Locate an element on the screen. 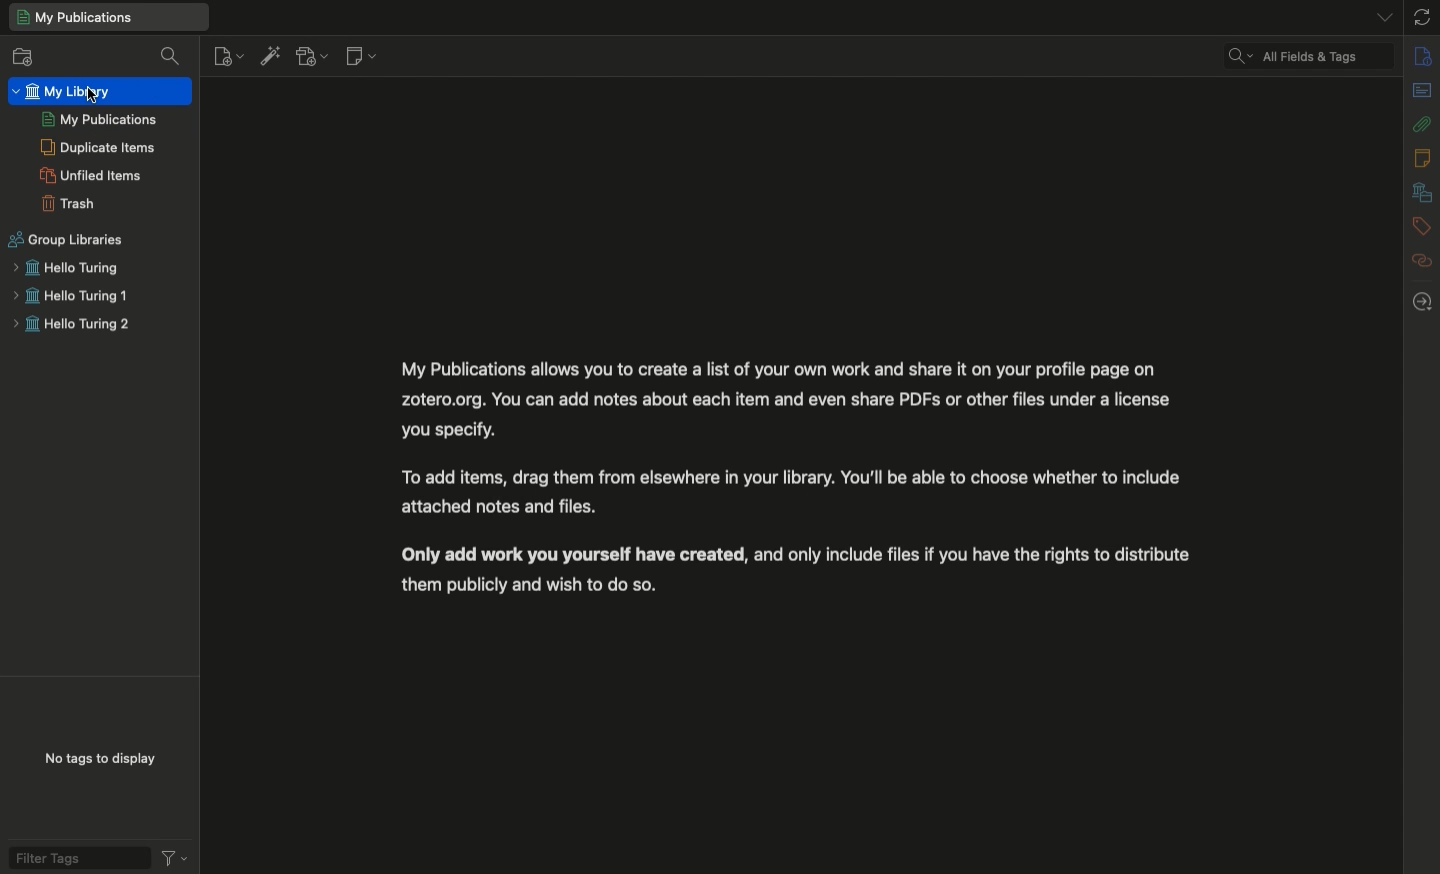  Hello turing 1 is located at coordinates (70, 300).